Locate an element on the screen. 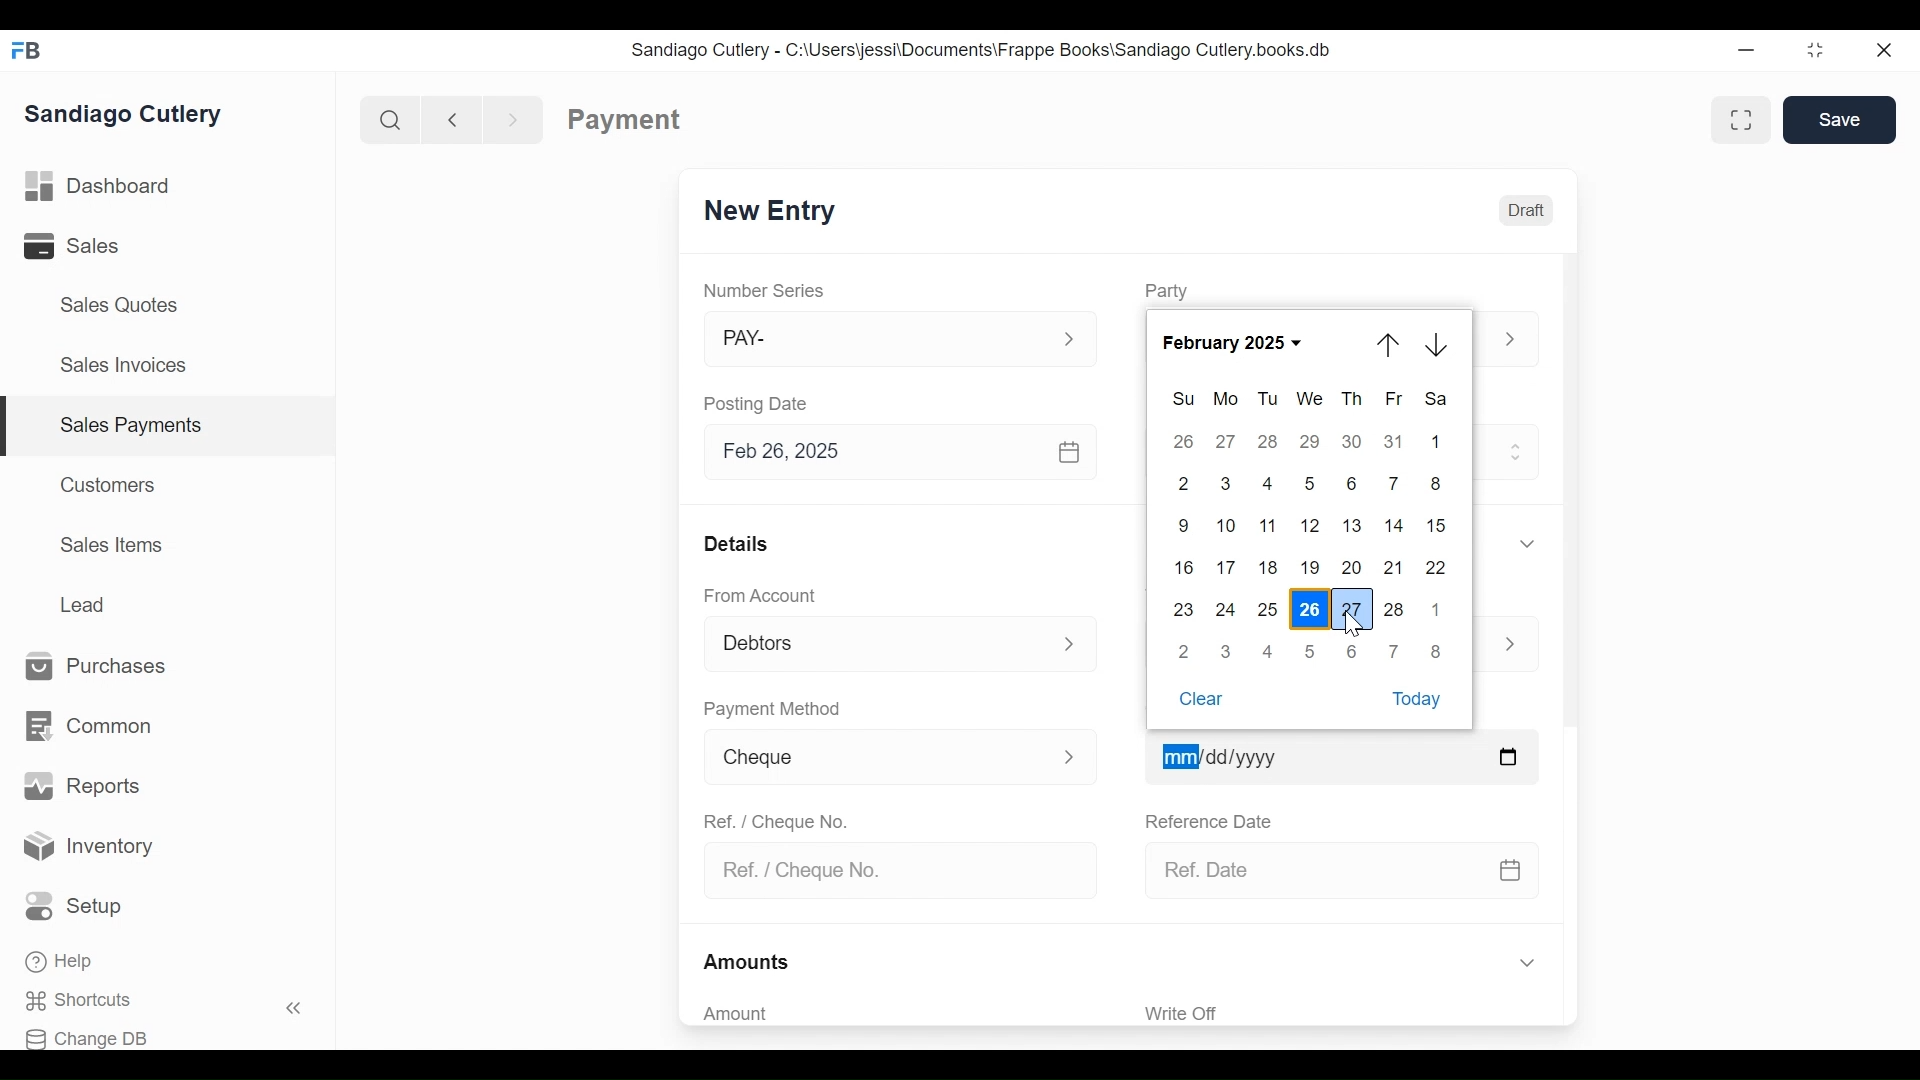  Amounts is located at coordinates (748, 963).